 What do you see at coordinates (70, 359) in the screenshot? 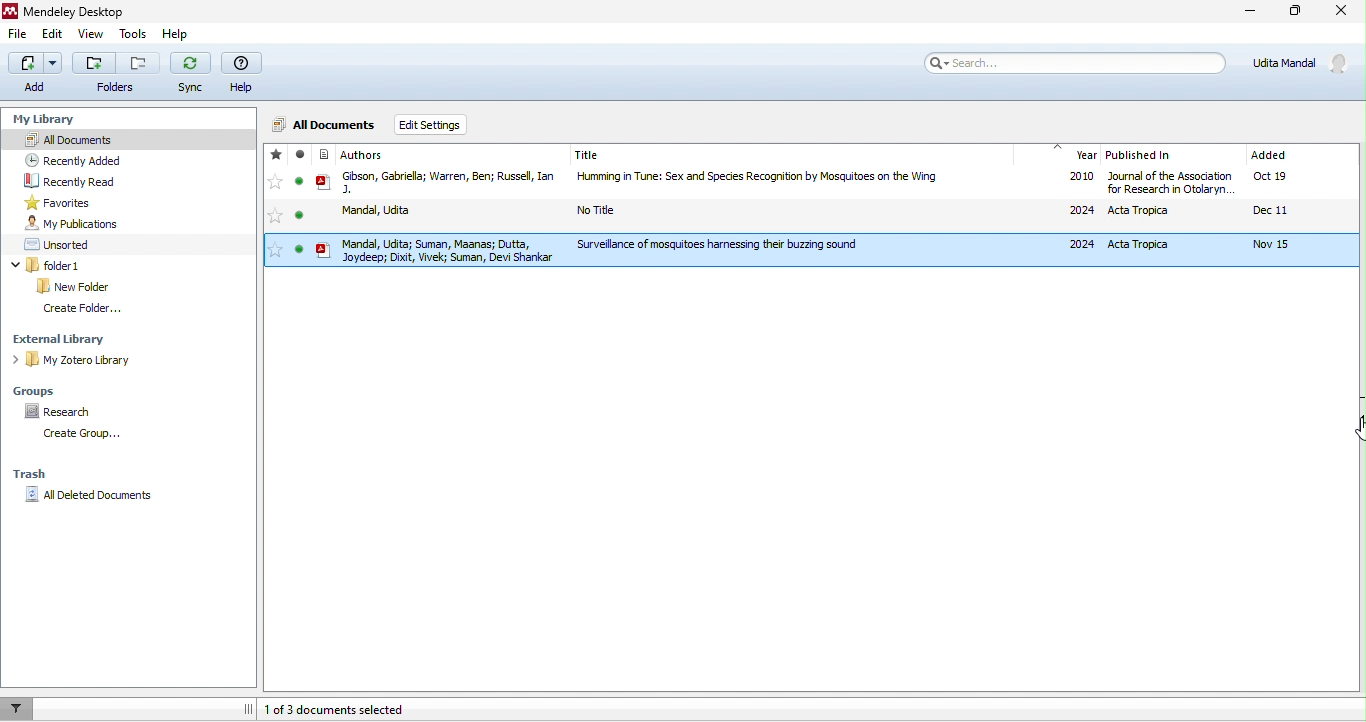
I see `my zotero library` at bounding box center [70, 359].